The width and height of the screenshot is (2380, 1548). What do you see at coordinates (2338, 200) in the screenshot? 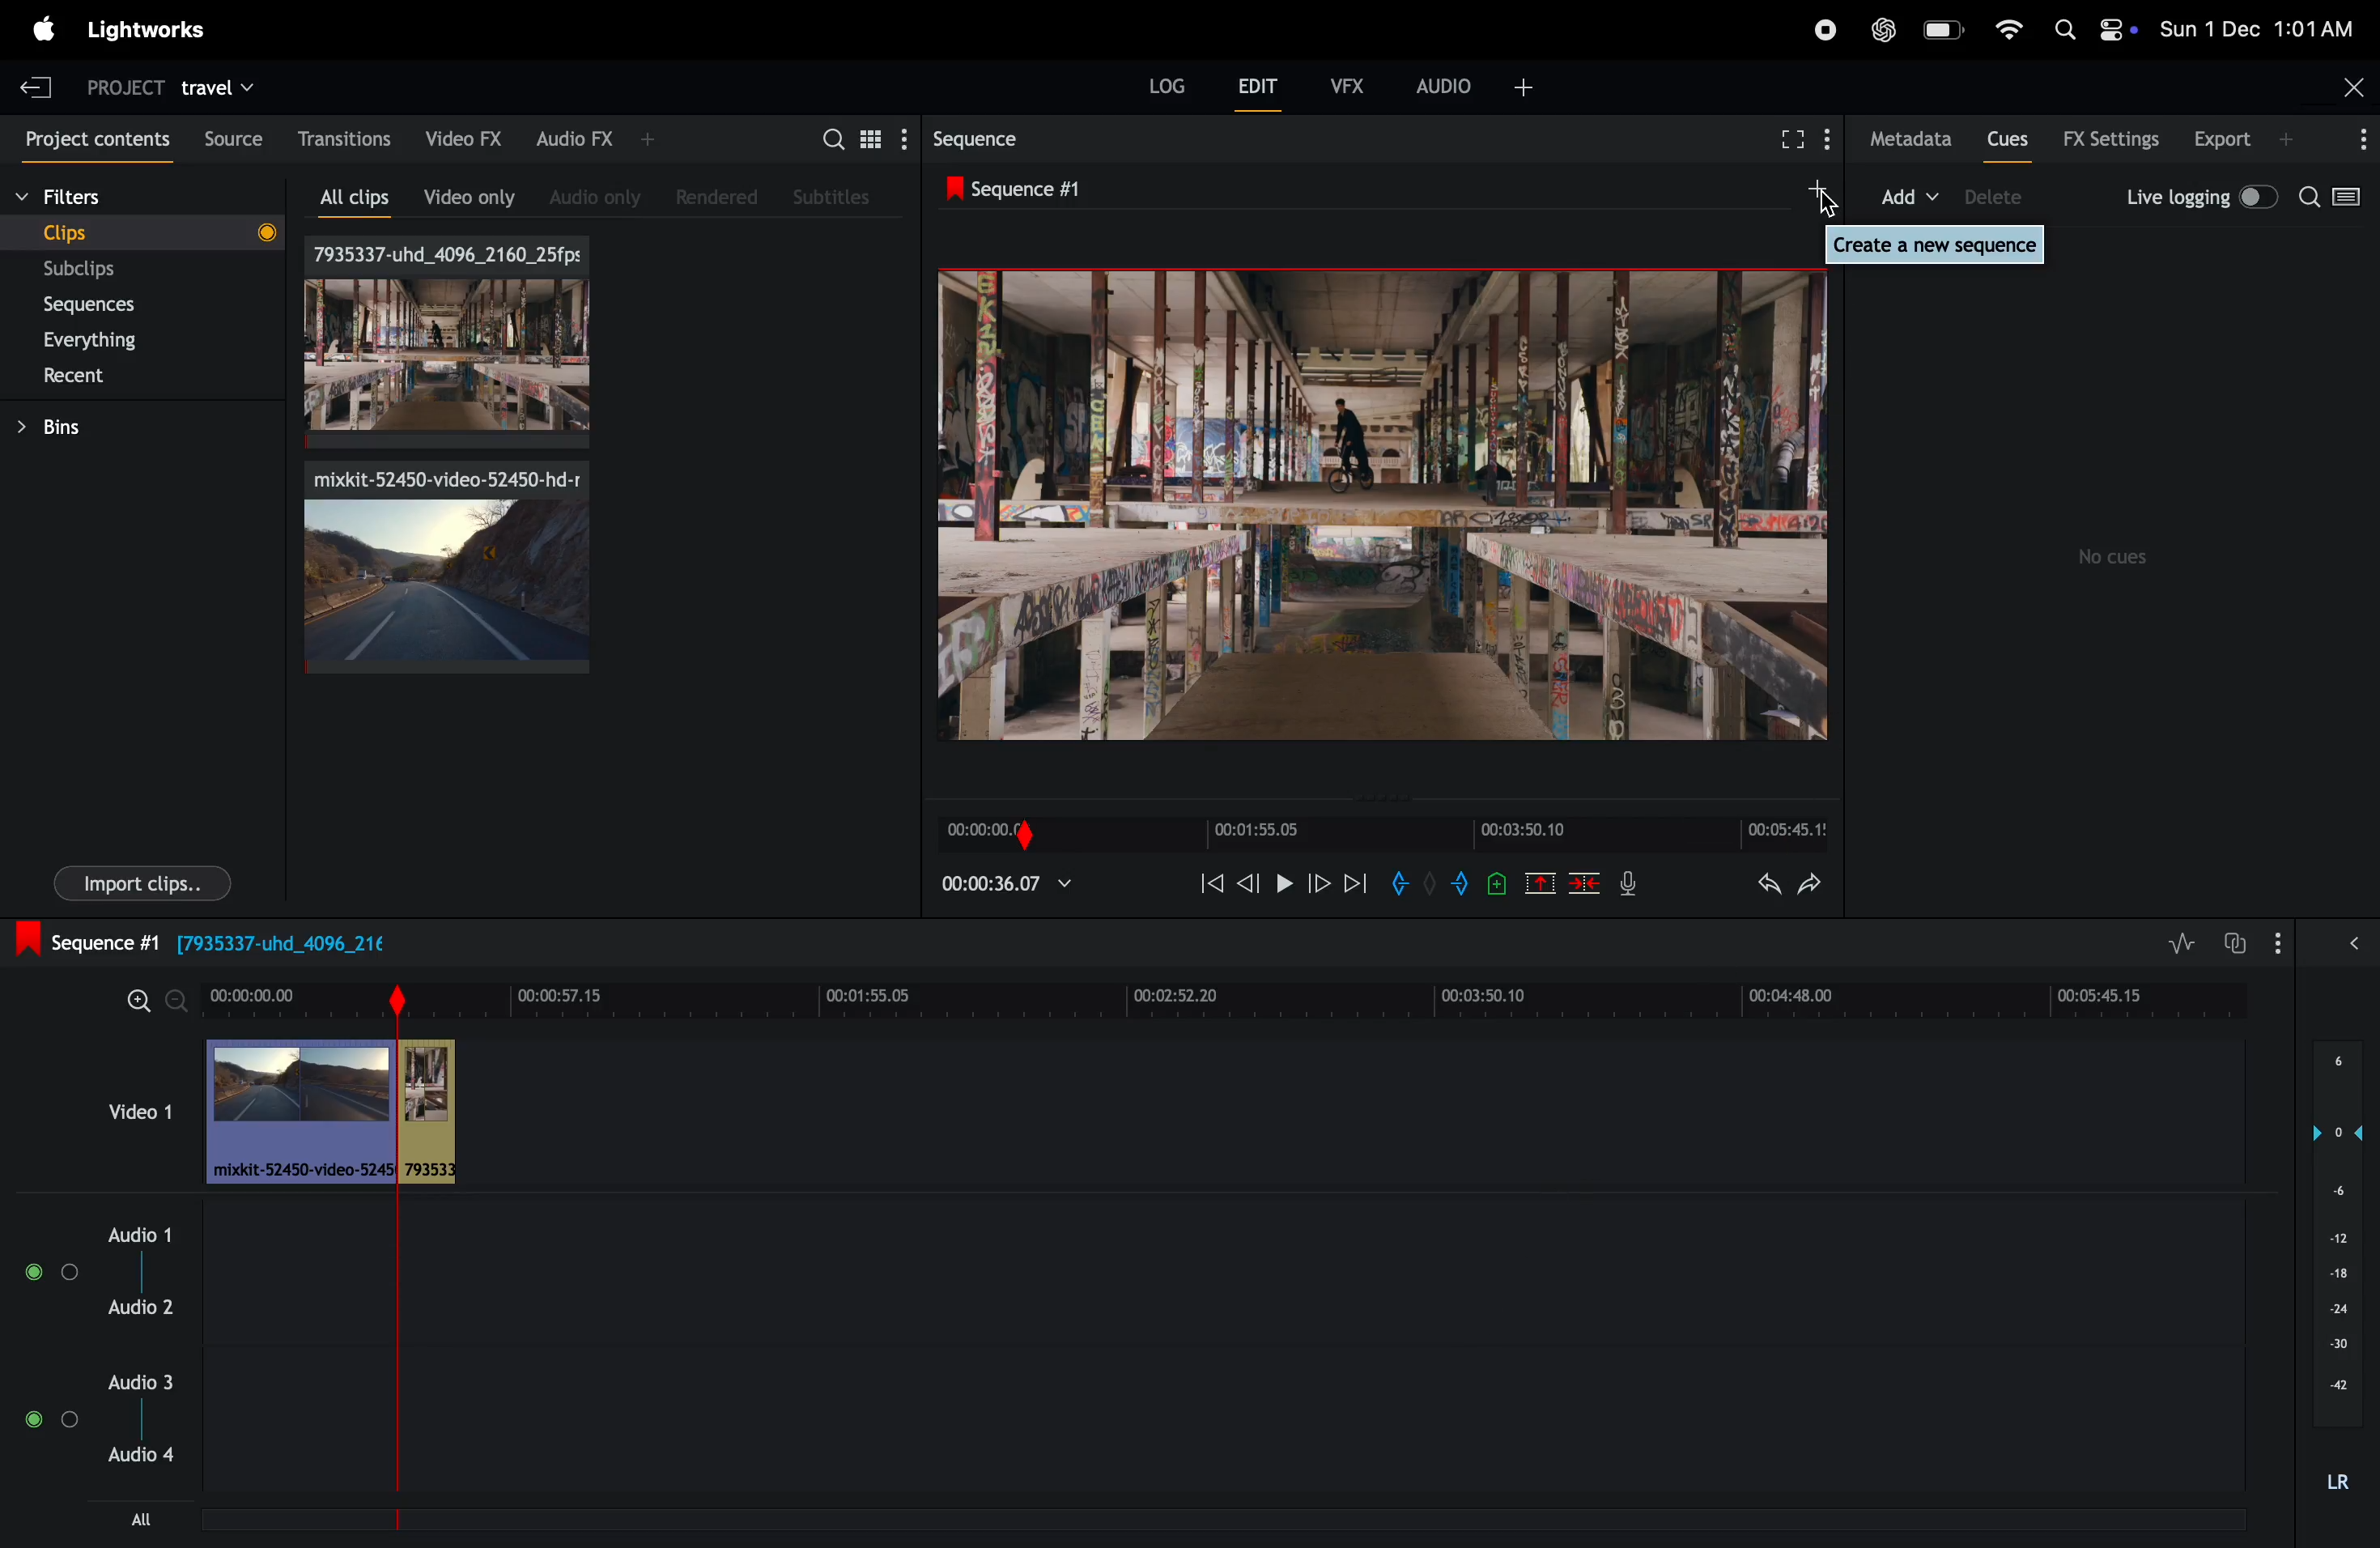
I see `search options` at bounding box center [2338, 200].